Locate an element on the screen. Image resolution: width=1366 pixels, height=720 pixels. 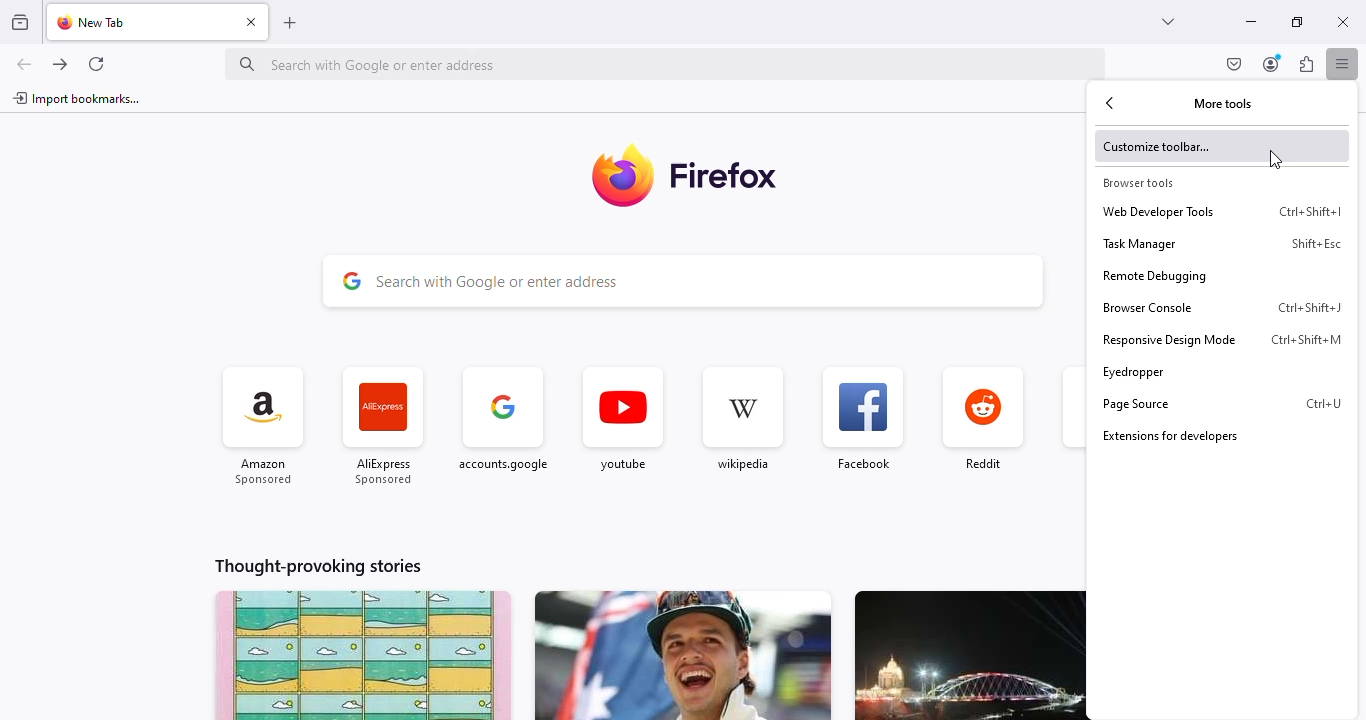
web developer tools is located at coordinates (1182, 211).